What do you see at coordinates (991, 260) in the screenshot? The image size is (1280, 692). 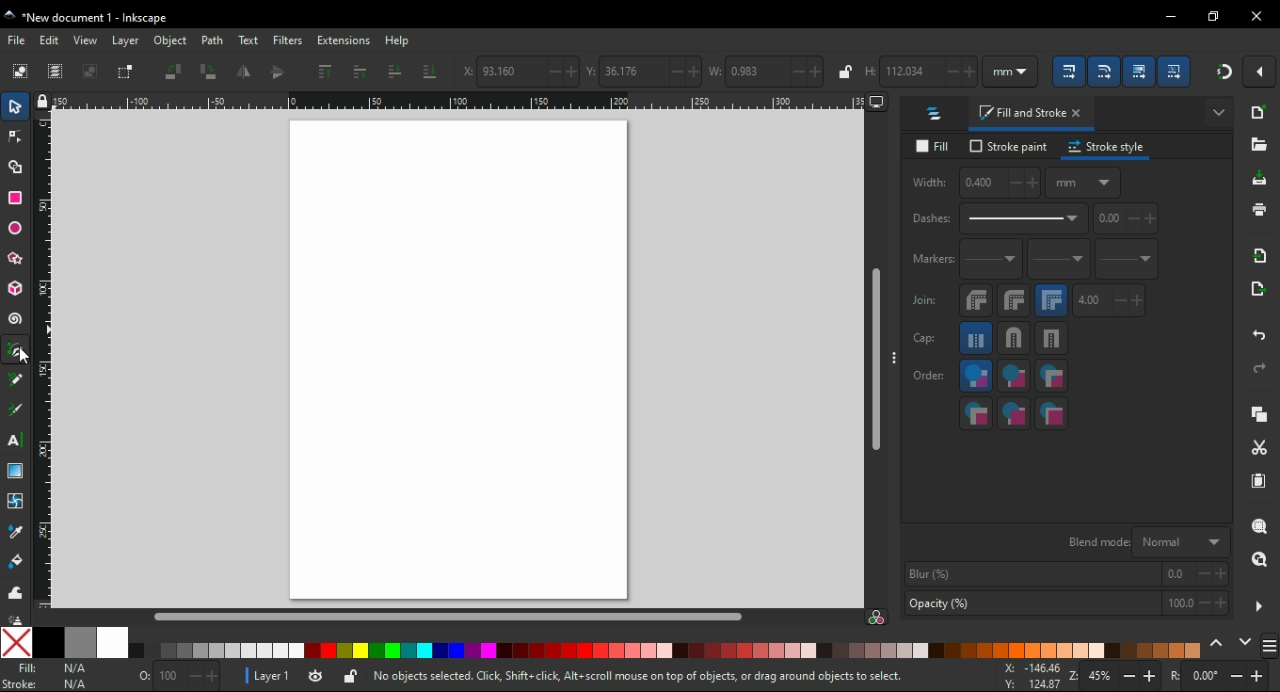 I see `start markers` at bounding box center [991, 260].